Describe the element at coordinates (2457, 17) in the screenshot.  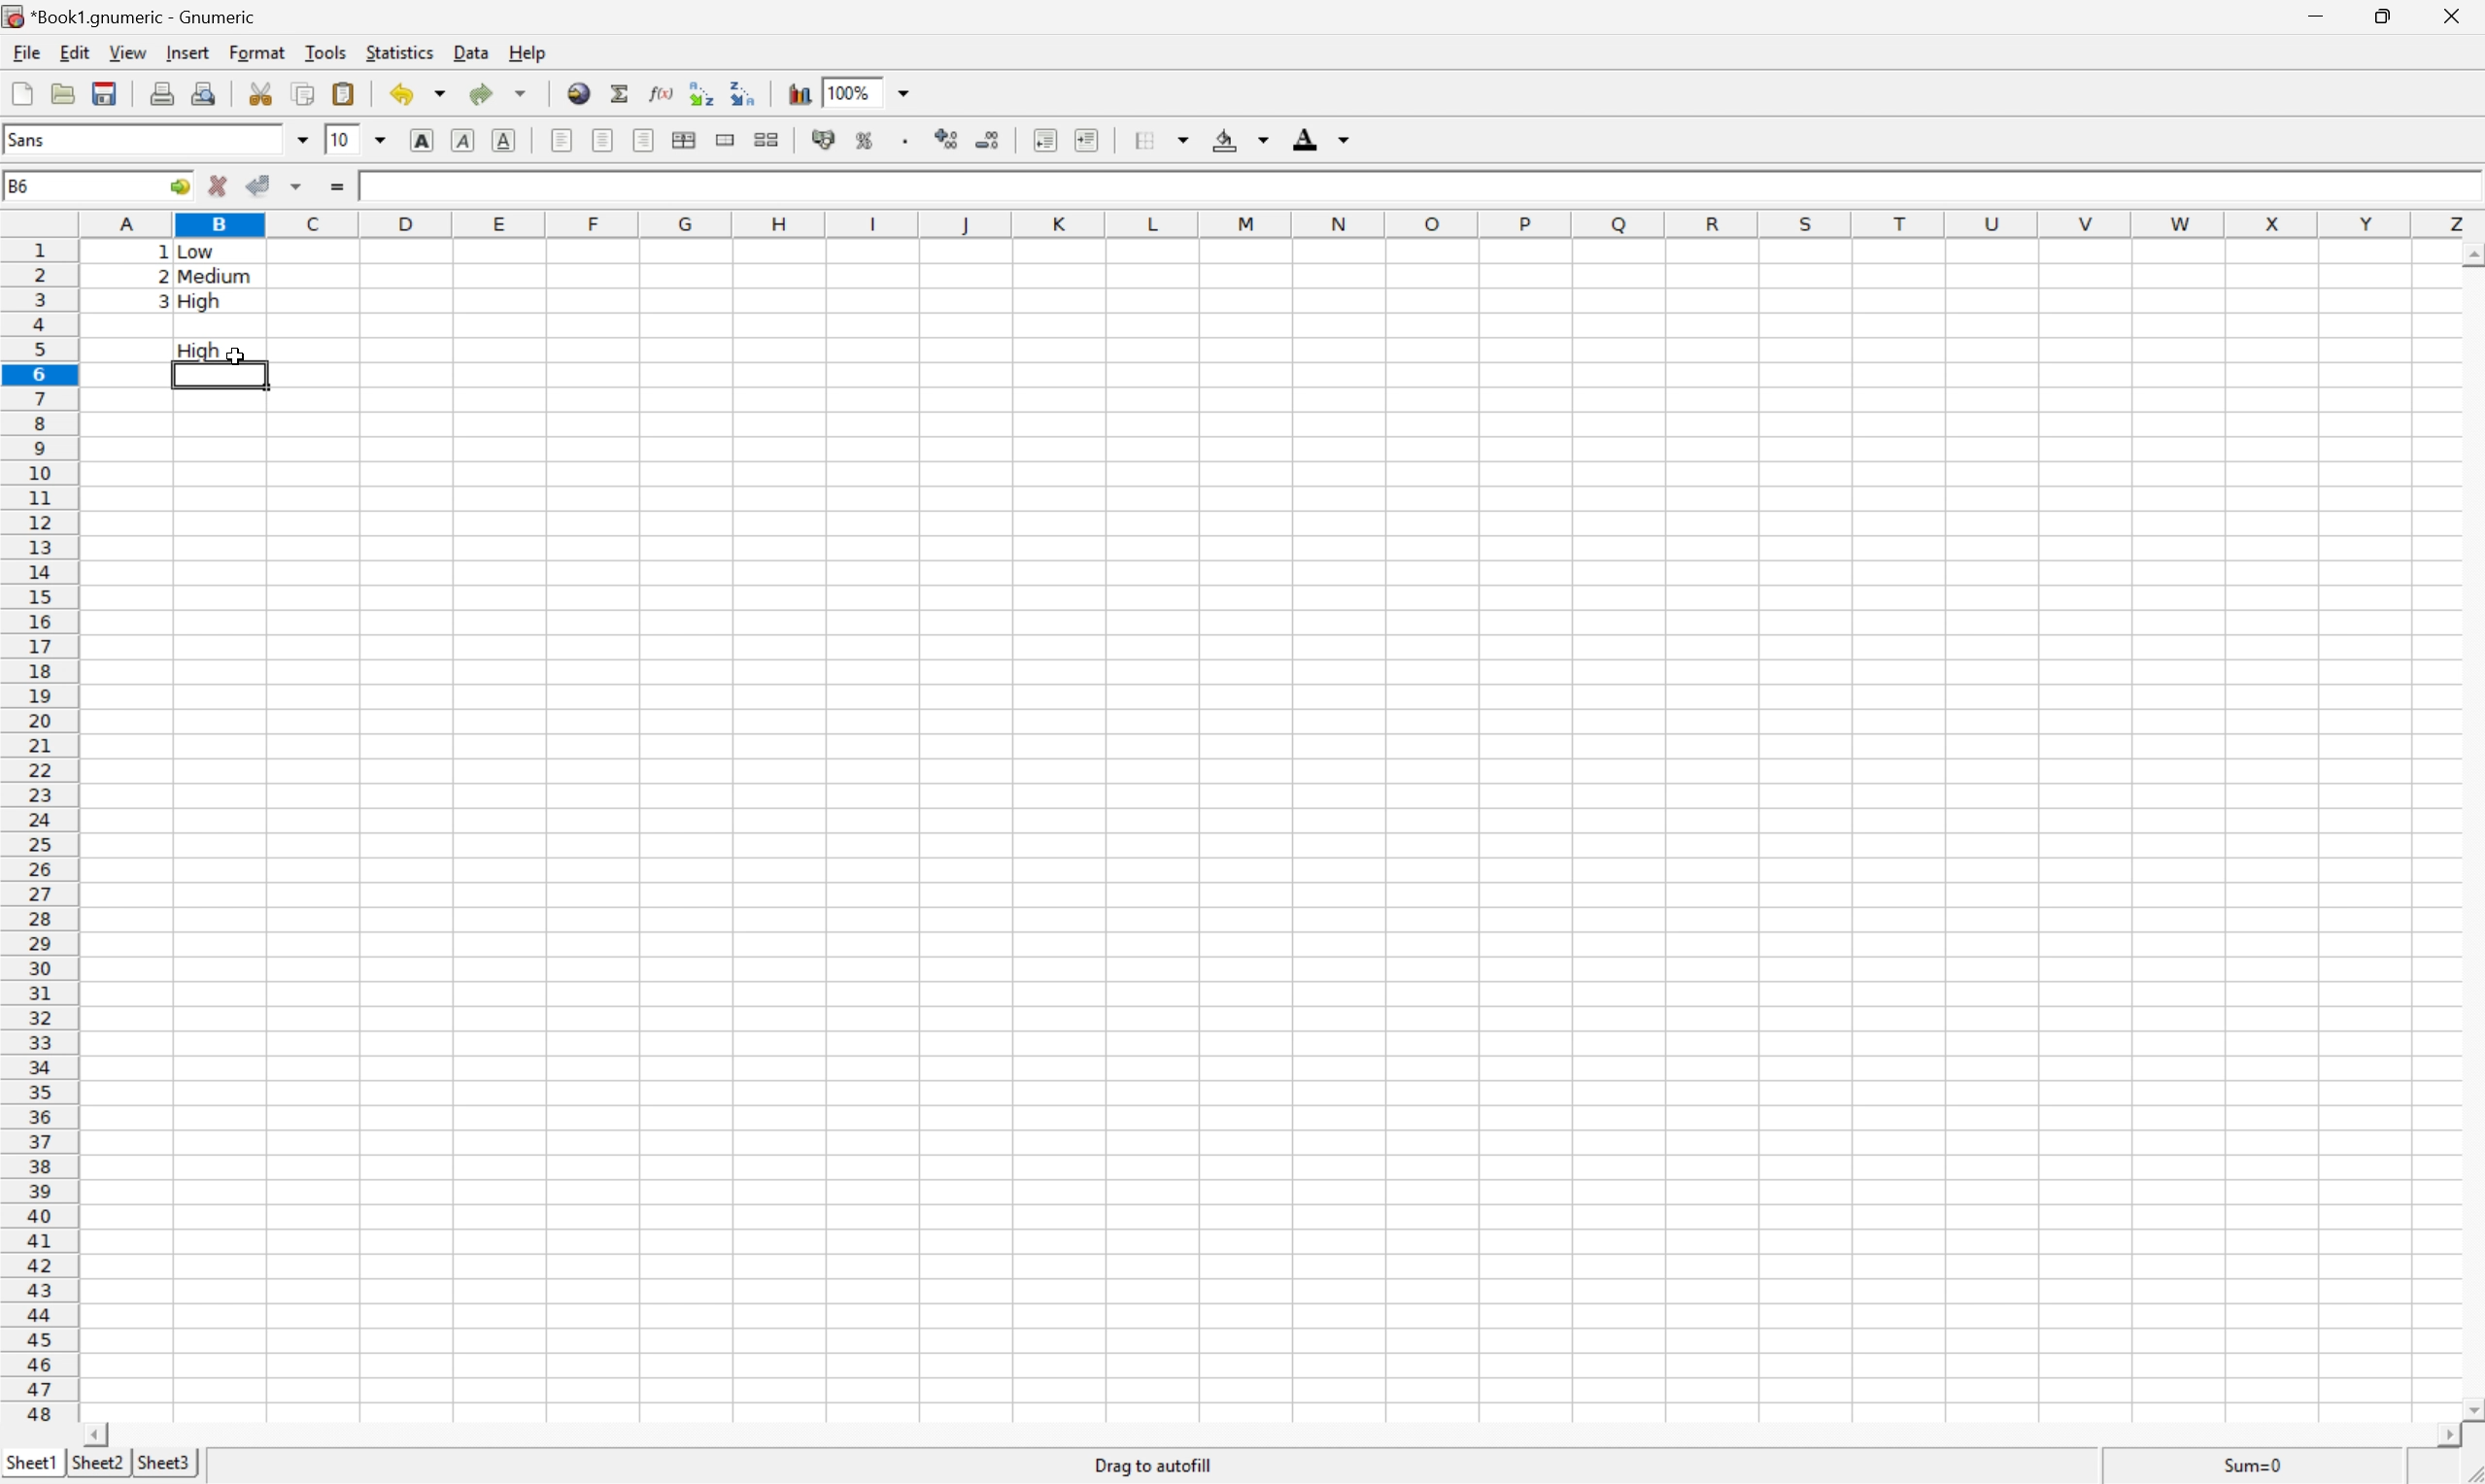
I see `Close` at that location.